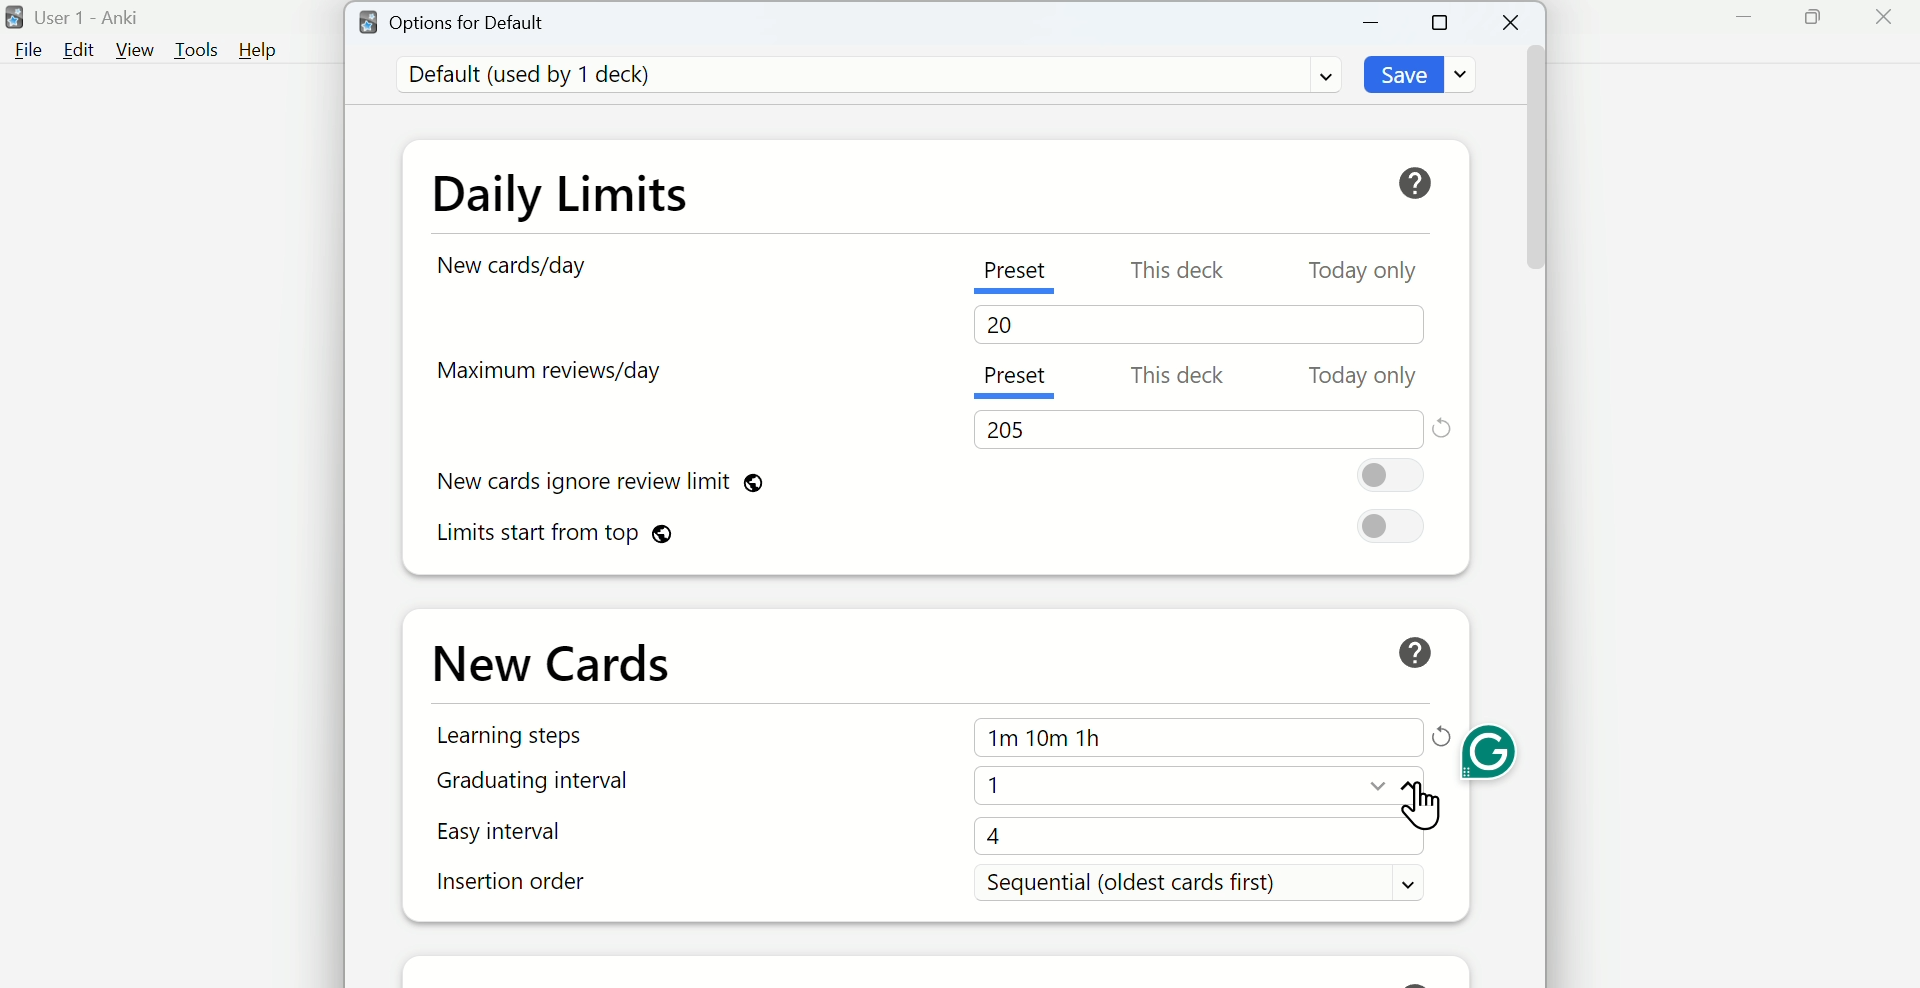 Image resolution: width=1920 pixels, height=988 pixels. Describe the element at coordinates (1201, 885) in the screenshot. I see `Sequential (oldest cards first)` at that location.